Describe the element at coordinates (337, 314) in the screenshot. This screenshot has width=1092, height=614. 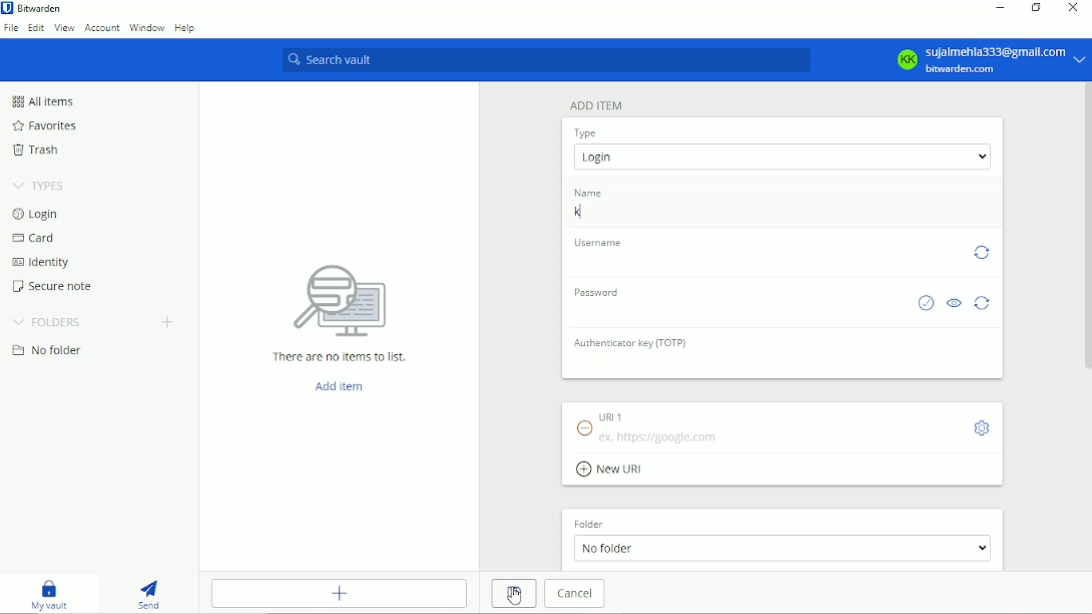
I see `There are no items to list` at that location.